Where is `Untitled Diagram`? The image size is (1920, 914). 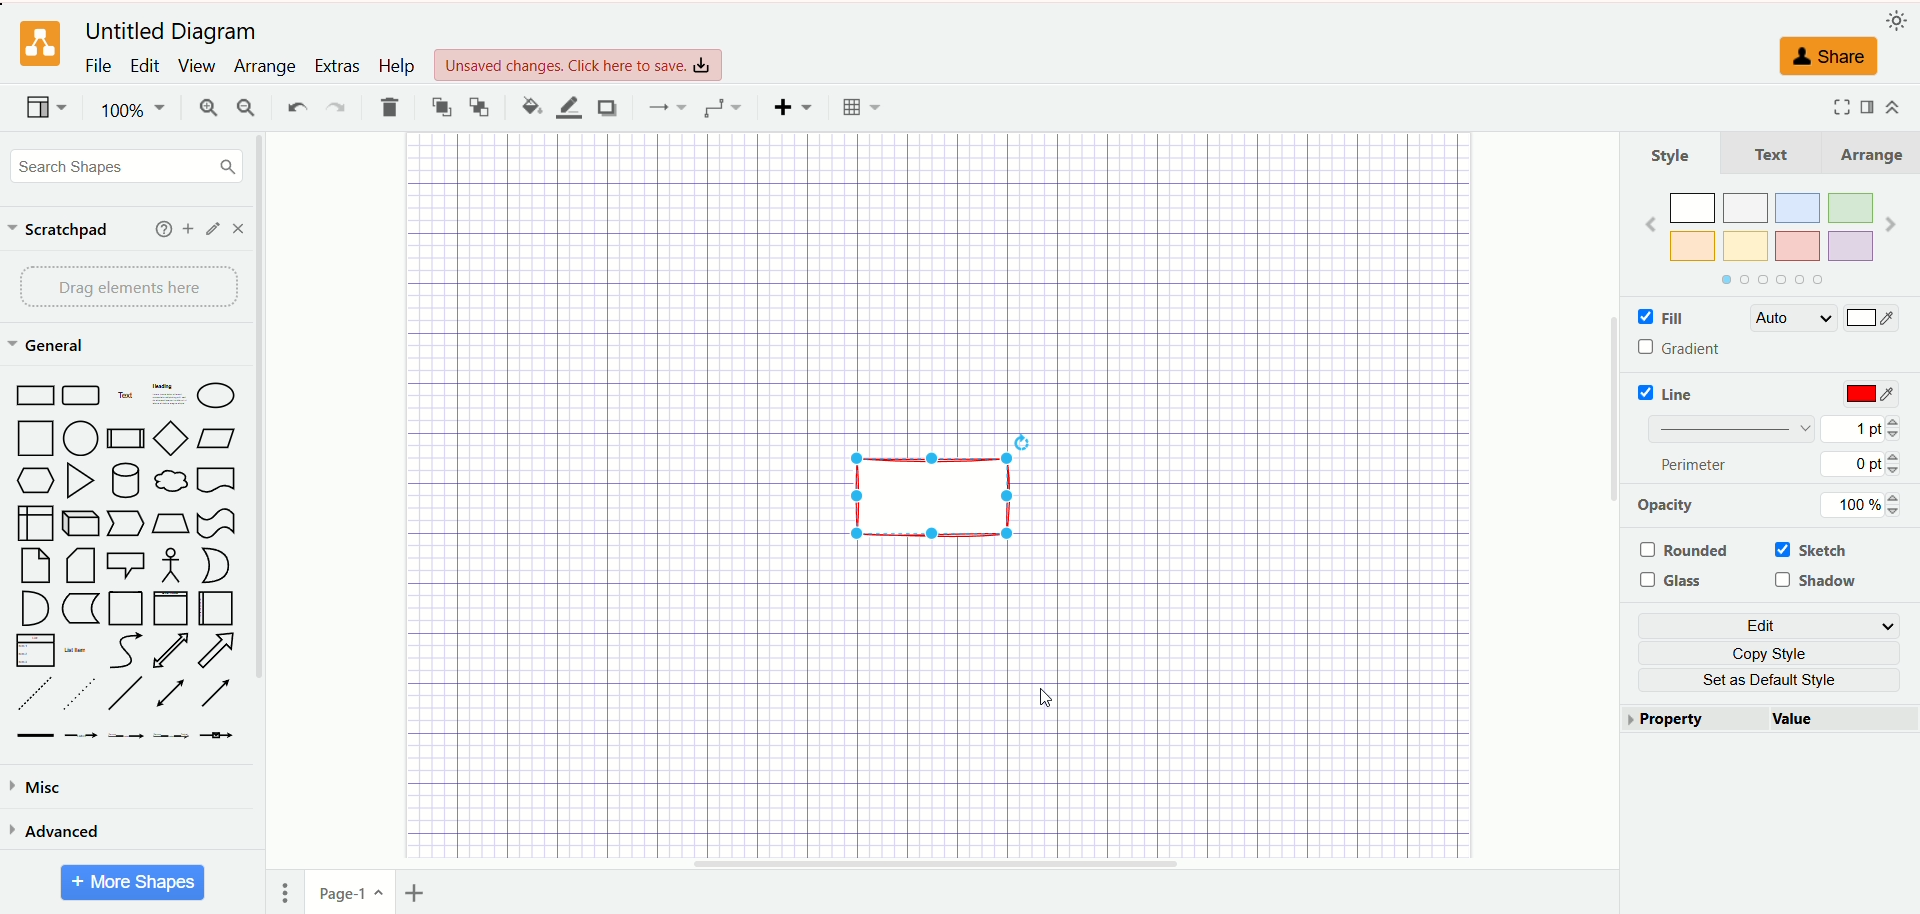 Untitled Diagram is located at coordinates (170, 32).